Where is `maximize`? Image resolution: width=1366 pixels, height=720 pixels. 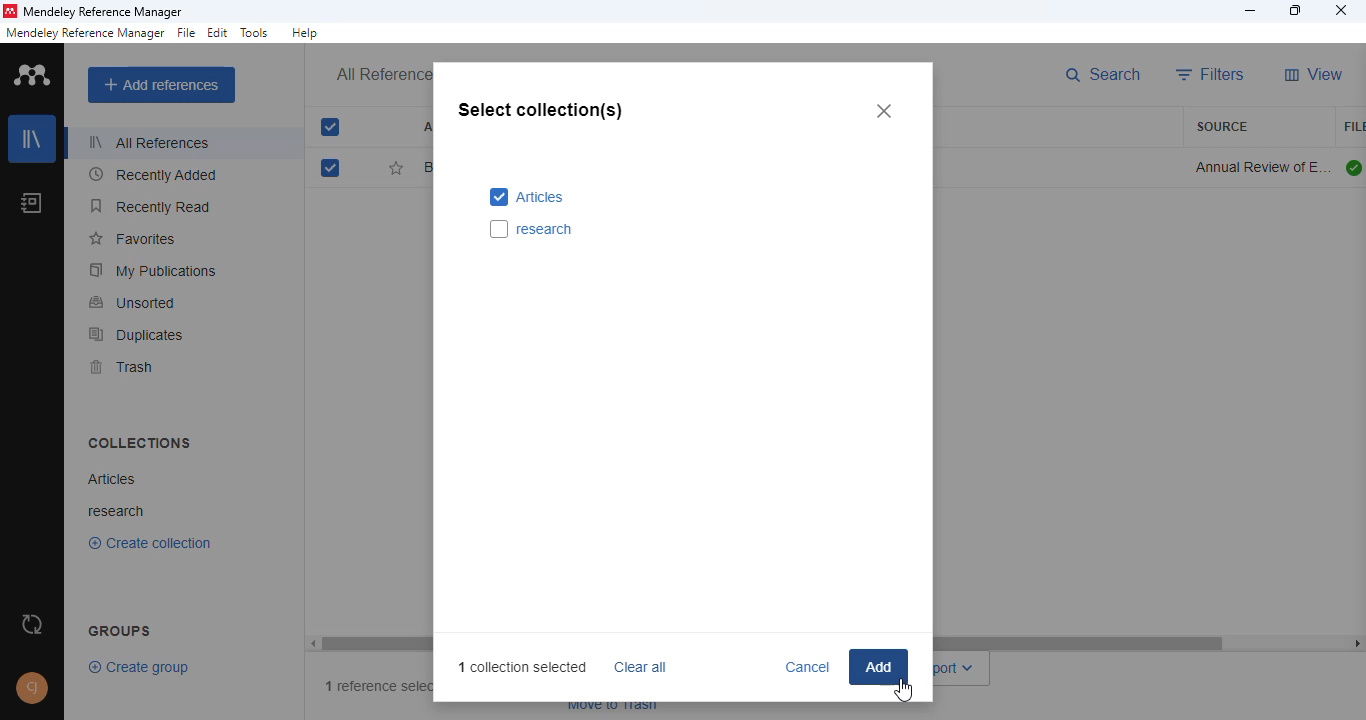
maximize is located at coordinates (1297, 10).